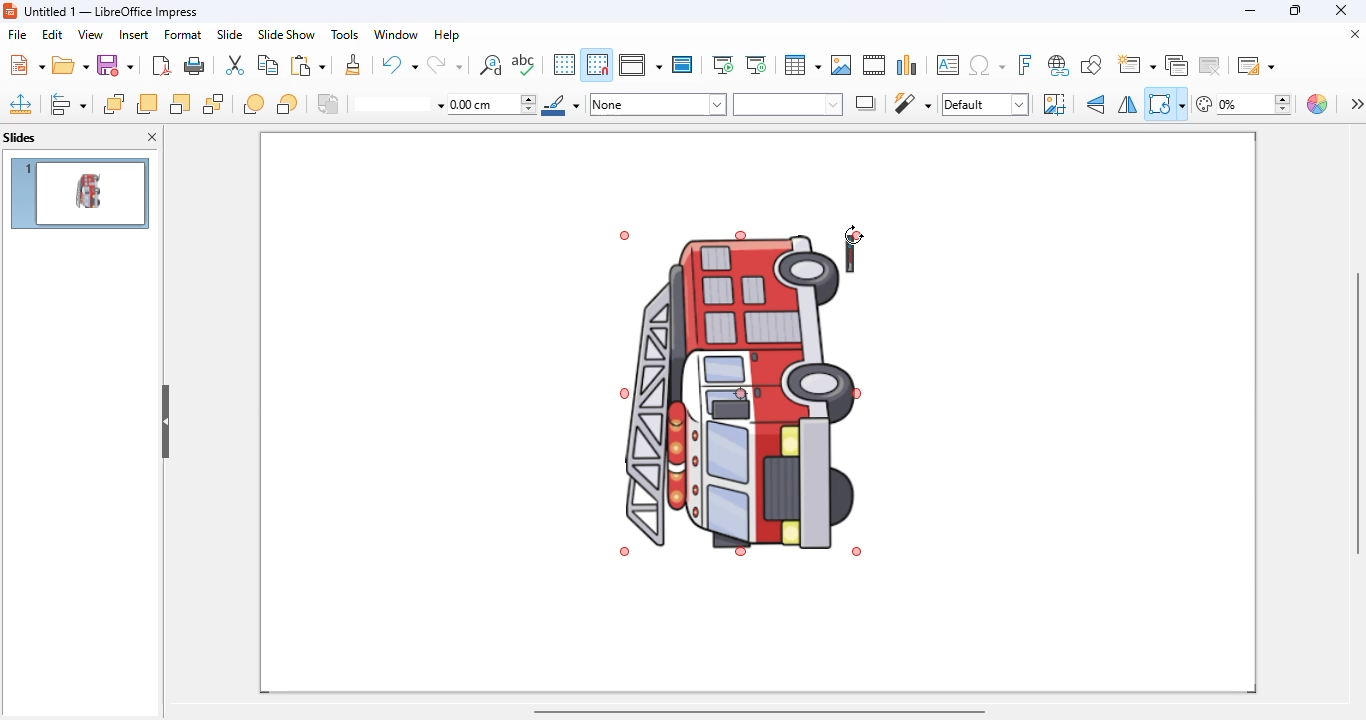  I want to click on slide 1, so click(79, 193).